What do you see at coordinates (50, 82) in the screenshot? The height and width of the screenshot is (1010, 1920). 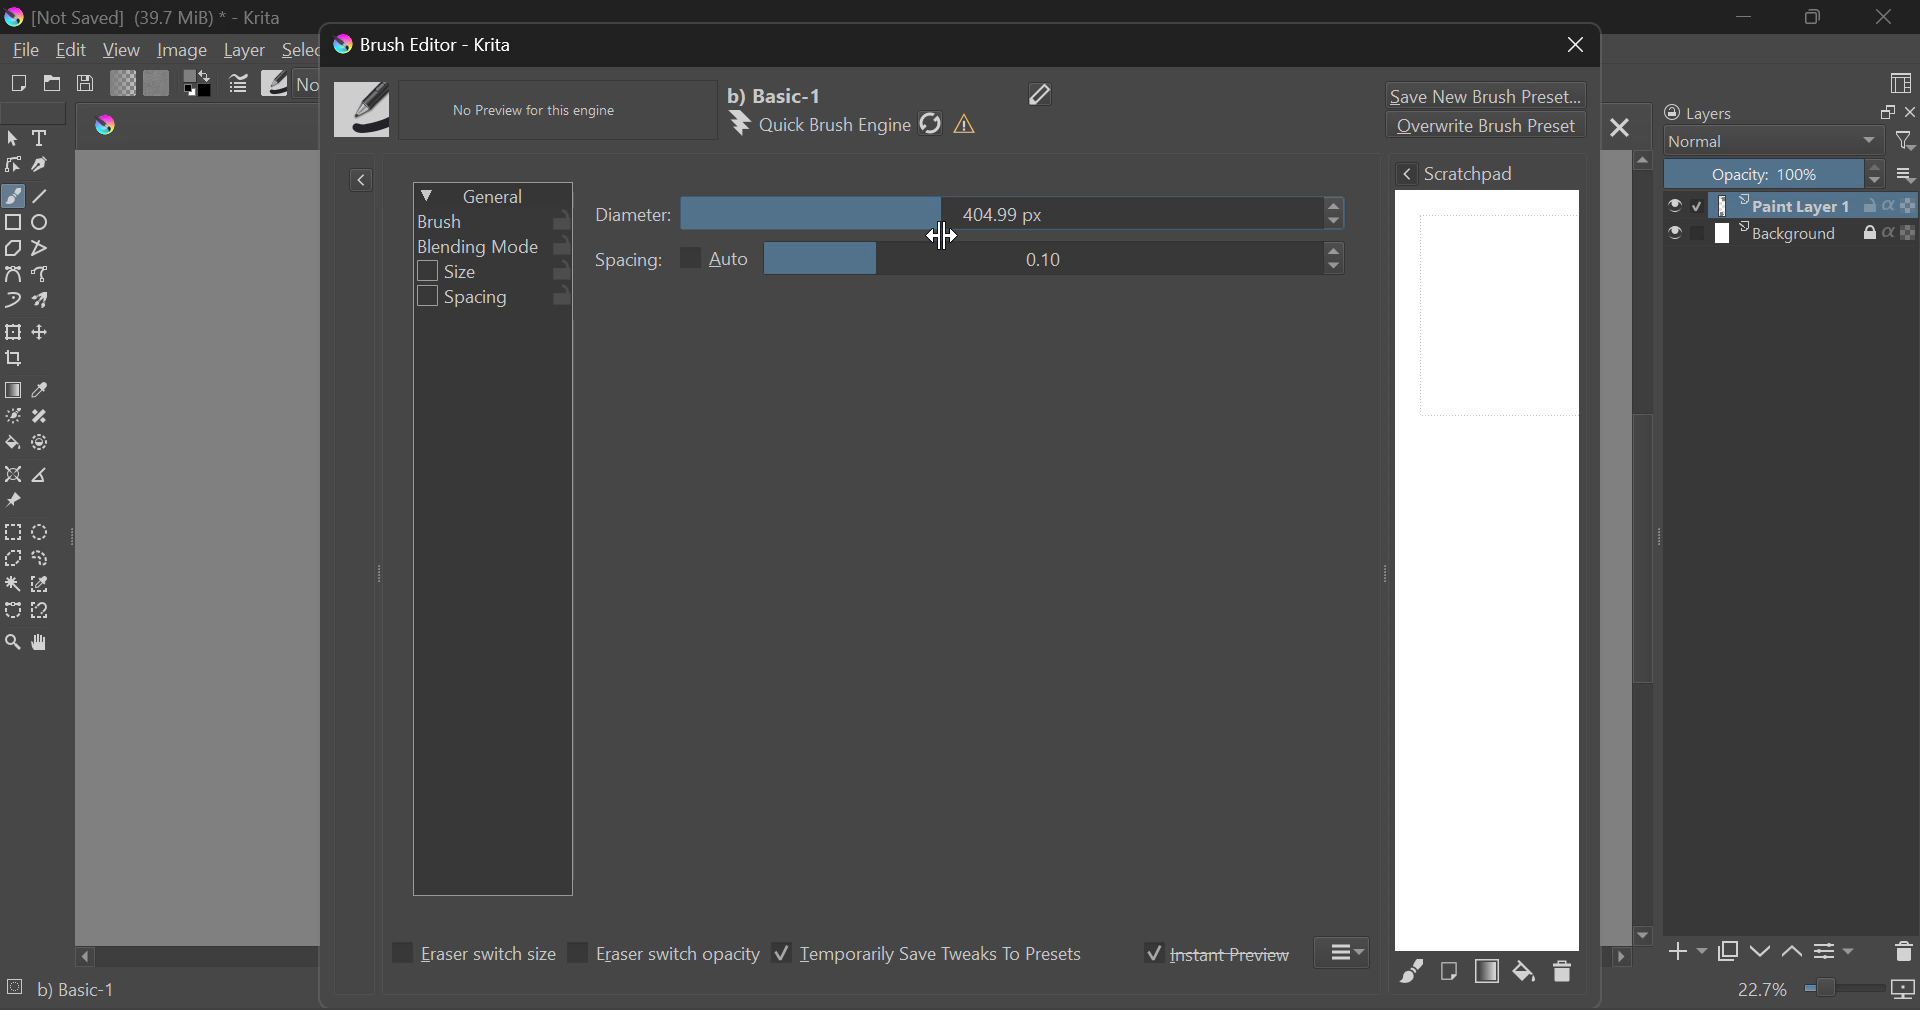 I see `Open` at bounding box center [50, 82].